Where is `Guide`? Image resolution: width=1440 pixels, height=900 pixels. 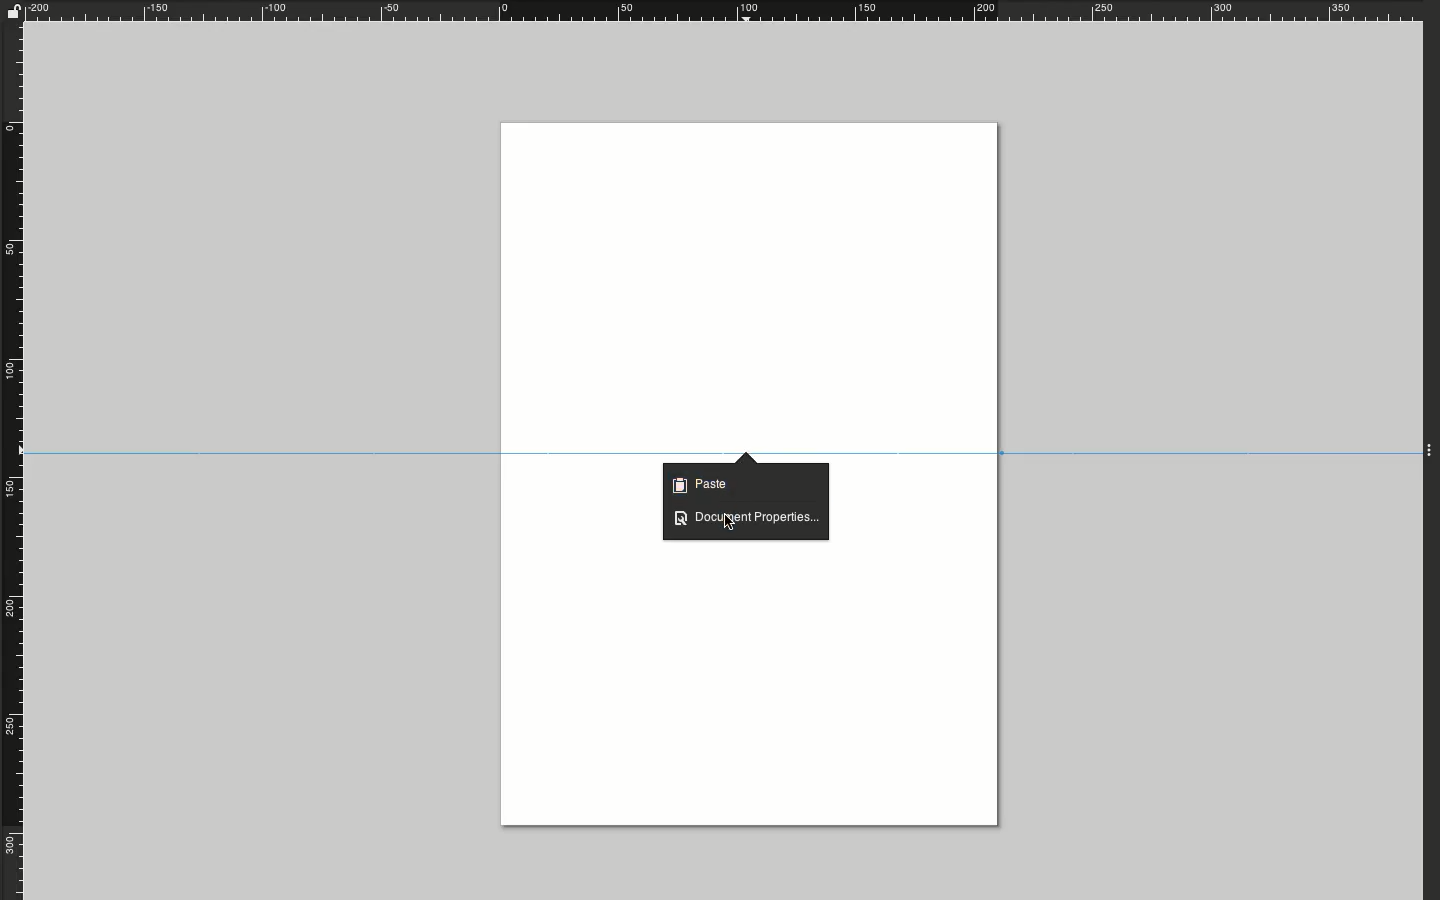 Guide is located at coordinates (722, 451).